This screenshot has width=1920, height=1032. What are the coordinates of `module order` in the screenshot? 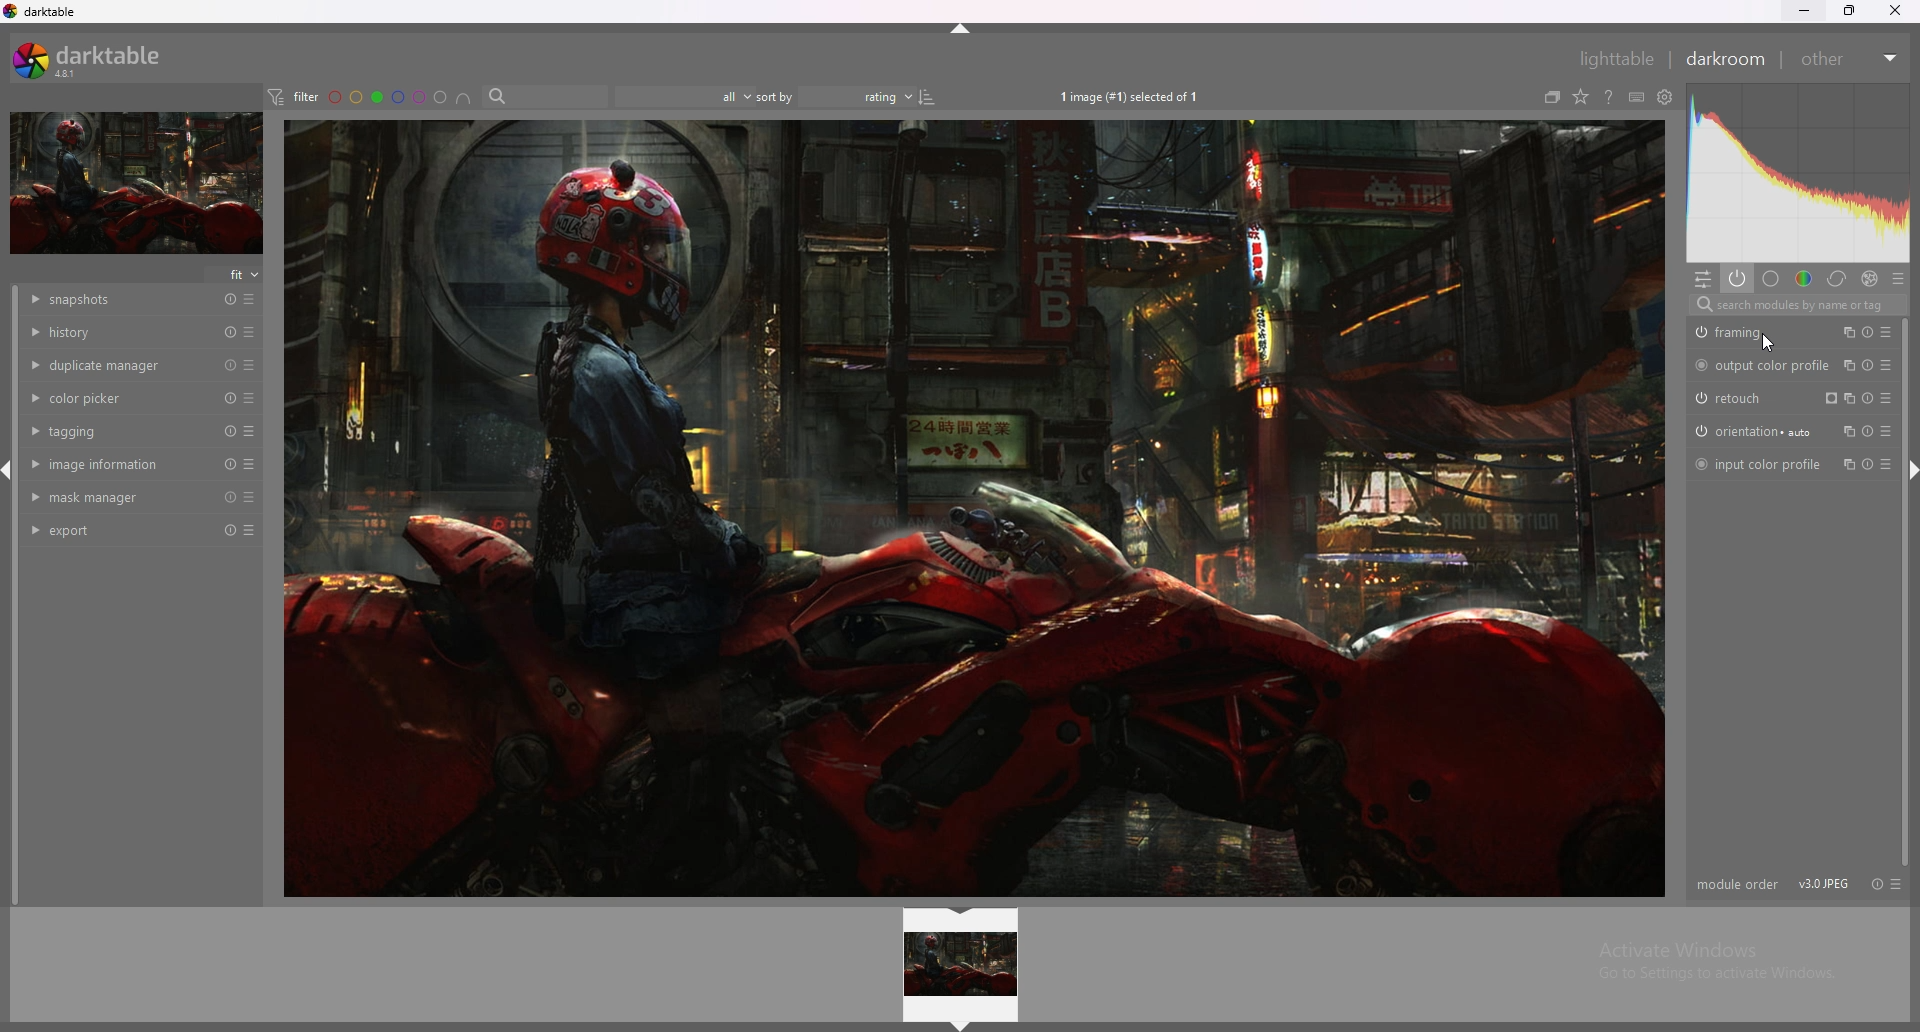 It's located at (1737, 885).